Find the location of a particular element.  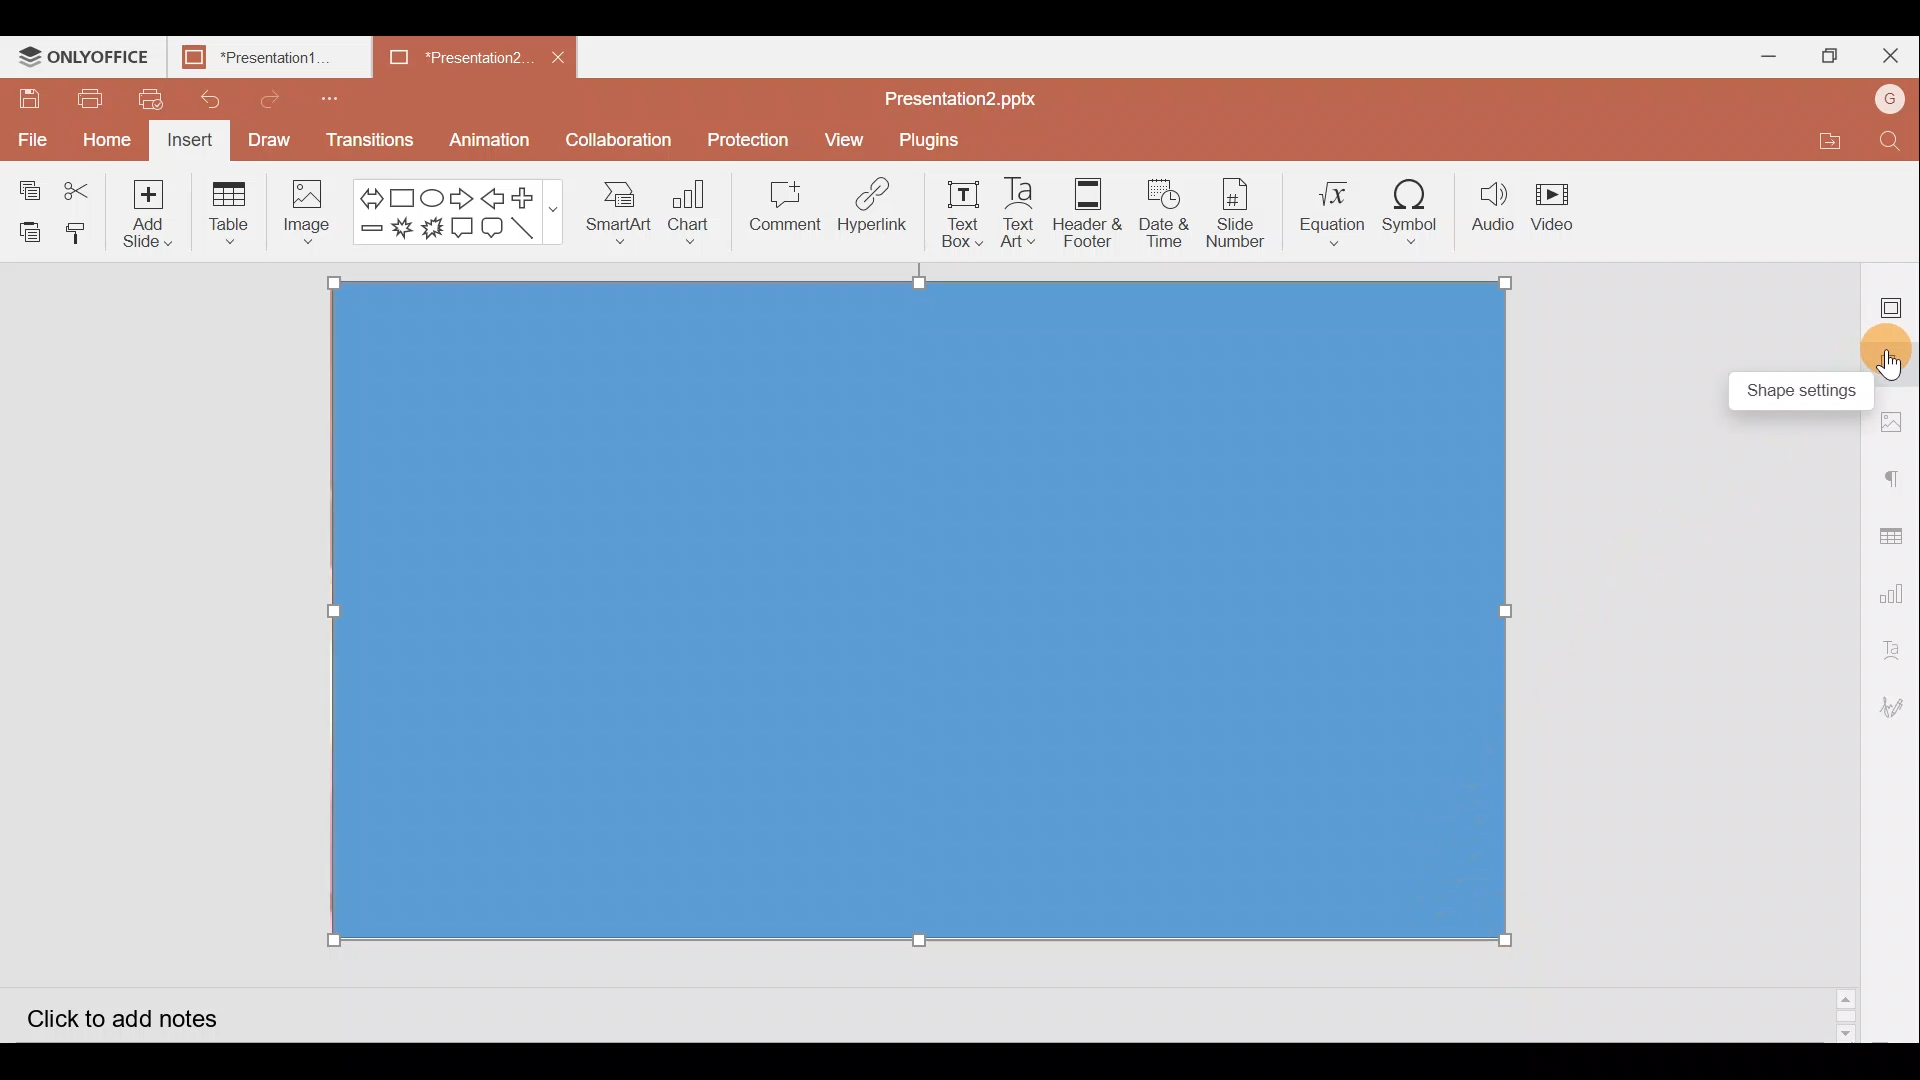

Click to add notes is located at coordinates (137, 1012).